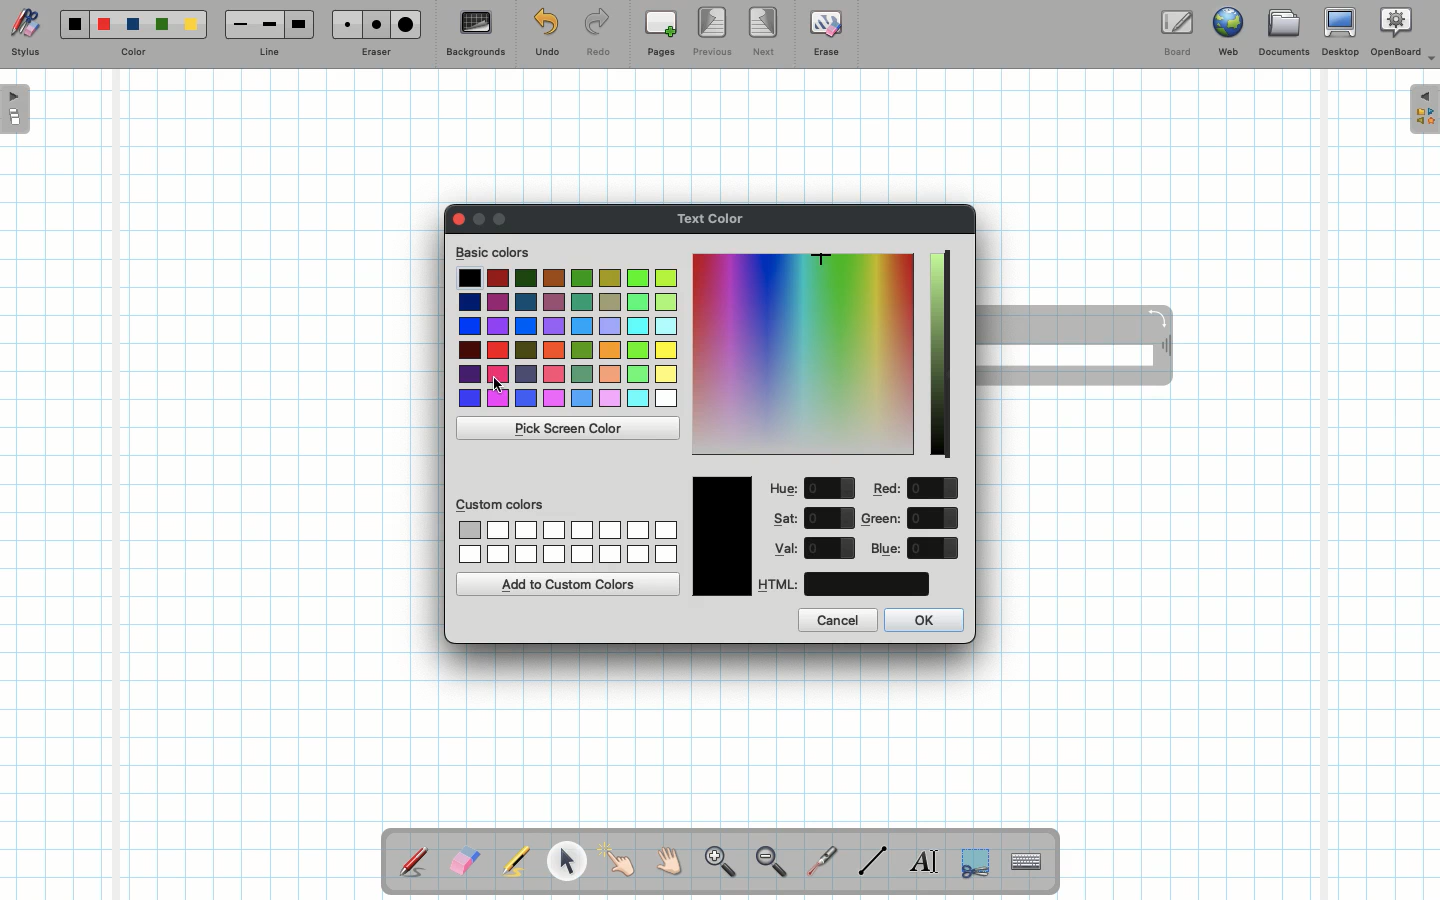  Describe the element at coordinates (131, 53) in the screenshot. I see `Color` at that location.